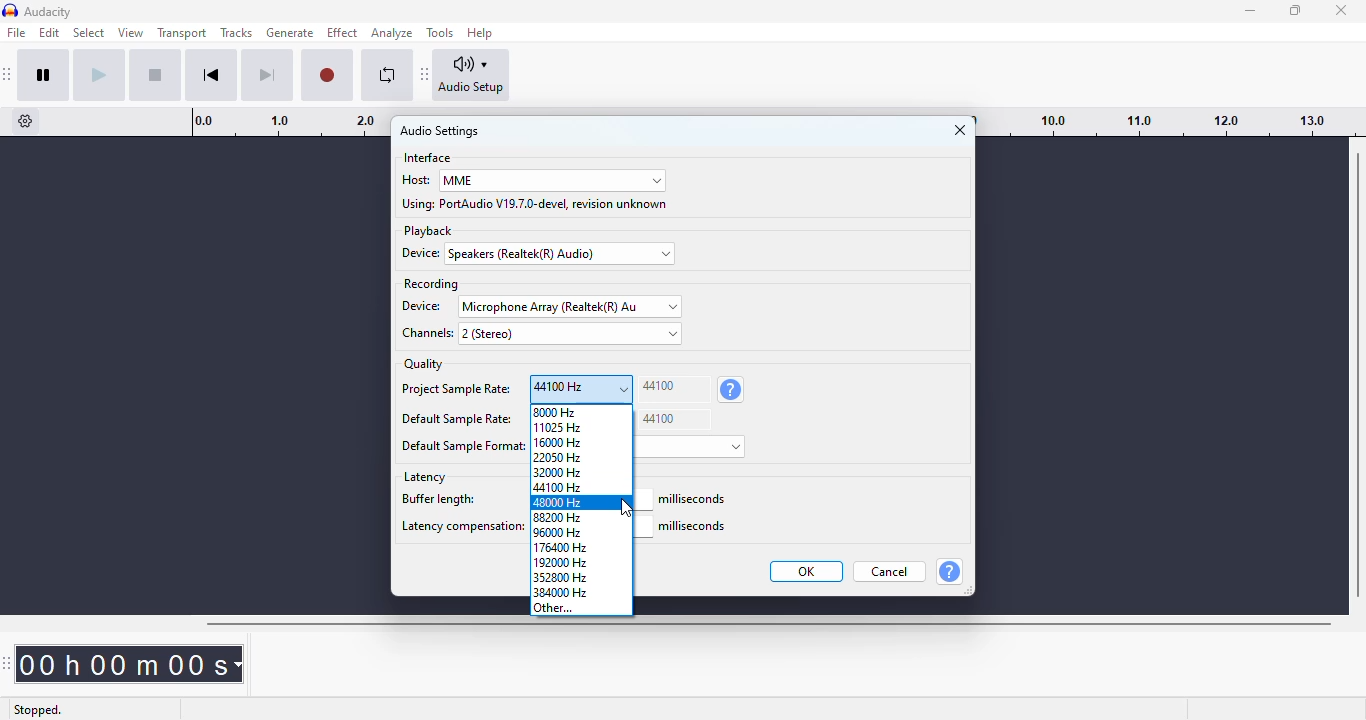 The width and height of the screenshot is (1366, 720). I want to click on Using: PortAudio V19.7.0-devel, revision unknown, so click(536, 204).